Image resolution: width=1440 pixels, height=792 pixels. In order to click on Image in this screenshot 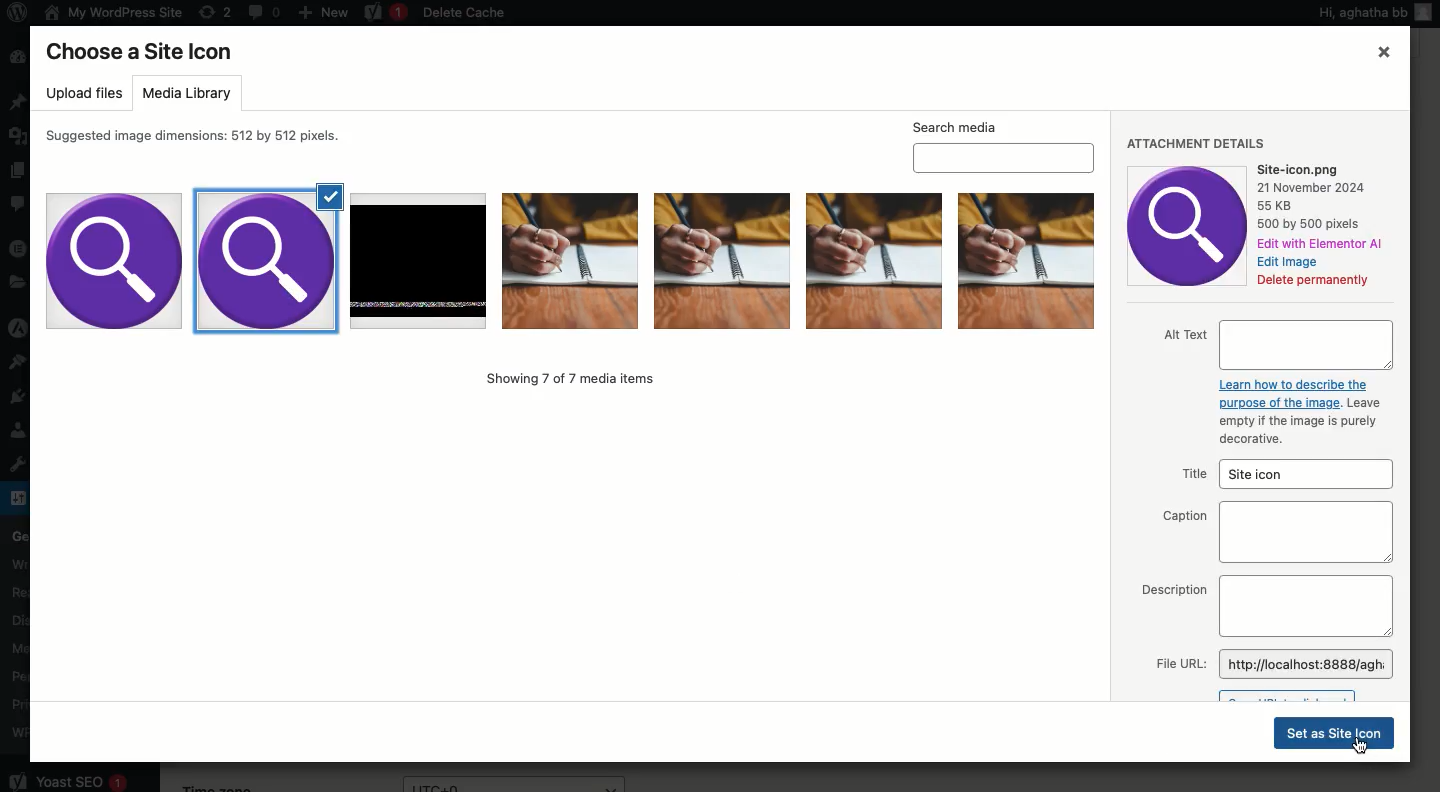, I will do `click(1027, 258)`.